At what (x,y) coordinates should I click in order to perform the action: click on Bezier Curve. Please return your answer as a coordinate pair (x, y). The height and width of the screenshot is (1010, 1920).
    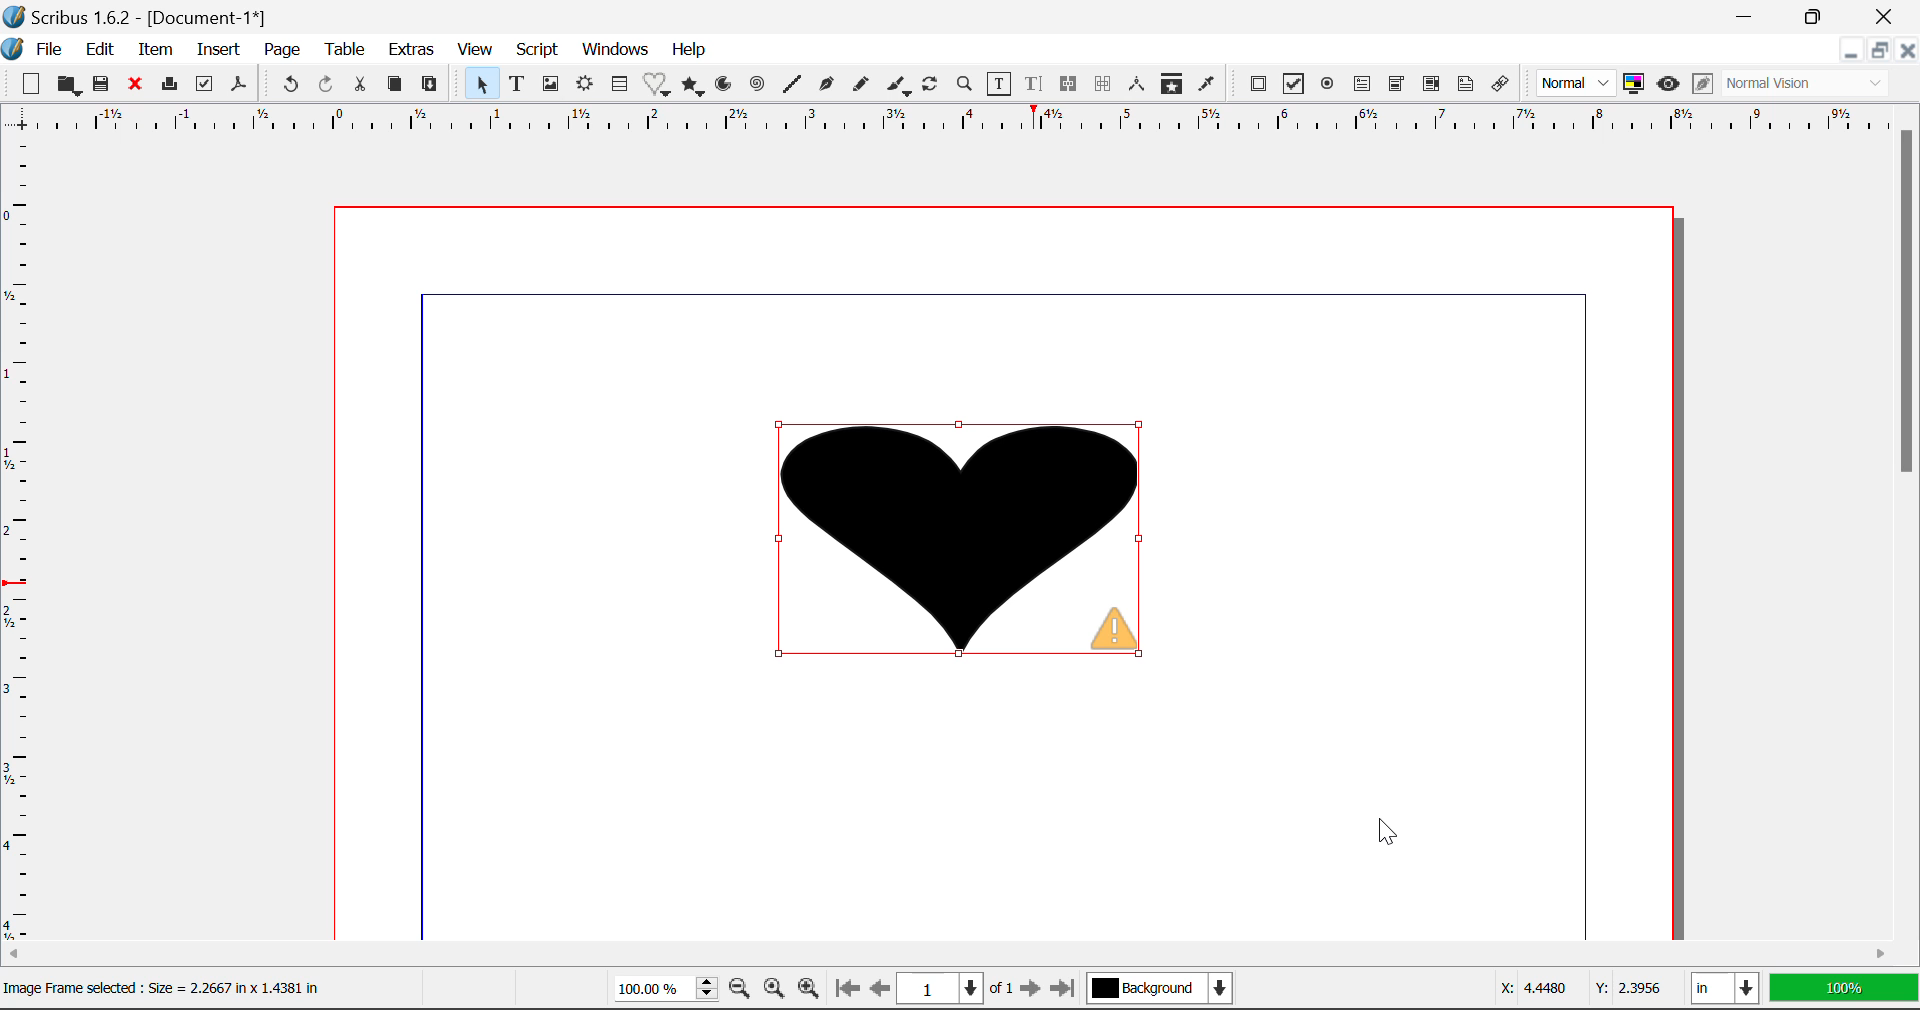
    Looking at the image, I should click on (828, 87).